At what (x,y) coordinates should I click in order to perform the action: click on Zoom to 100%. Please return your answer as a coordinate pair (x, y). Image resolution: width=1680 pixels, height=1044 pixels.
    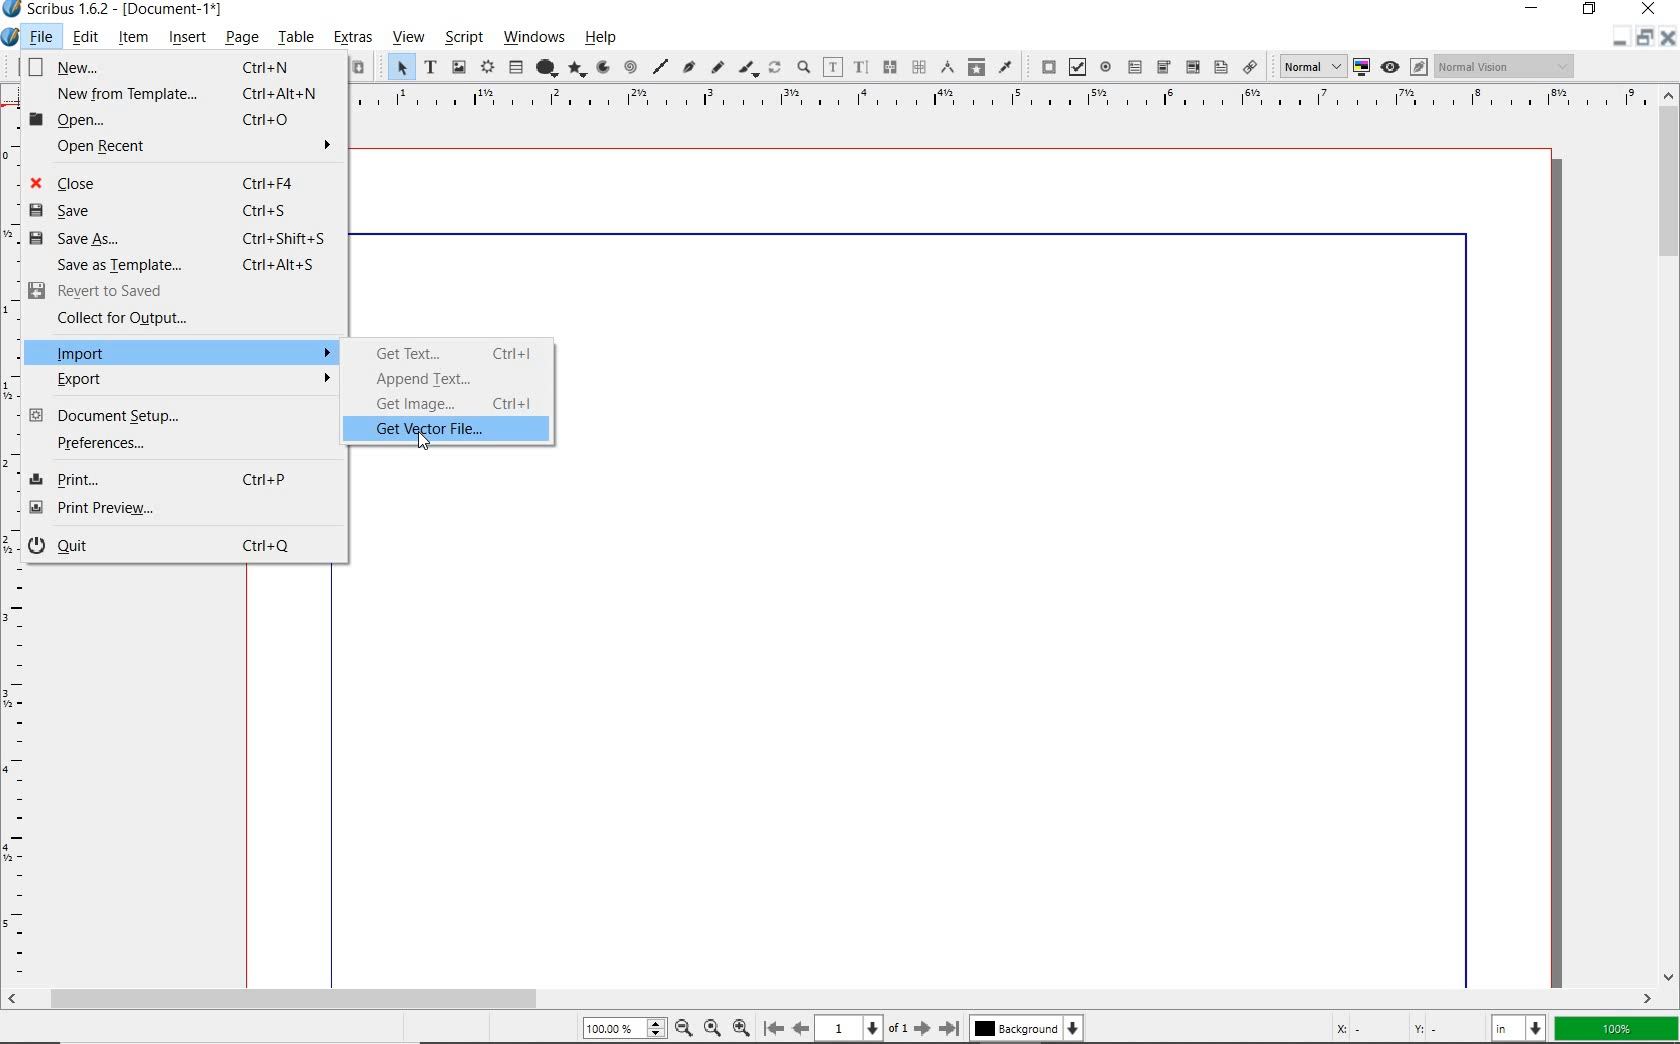
    Looking at the image, I should click on (714, 1028).